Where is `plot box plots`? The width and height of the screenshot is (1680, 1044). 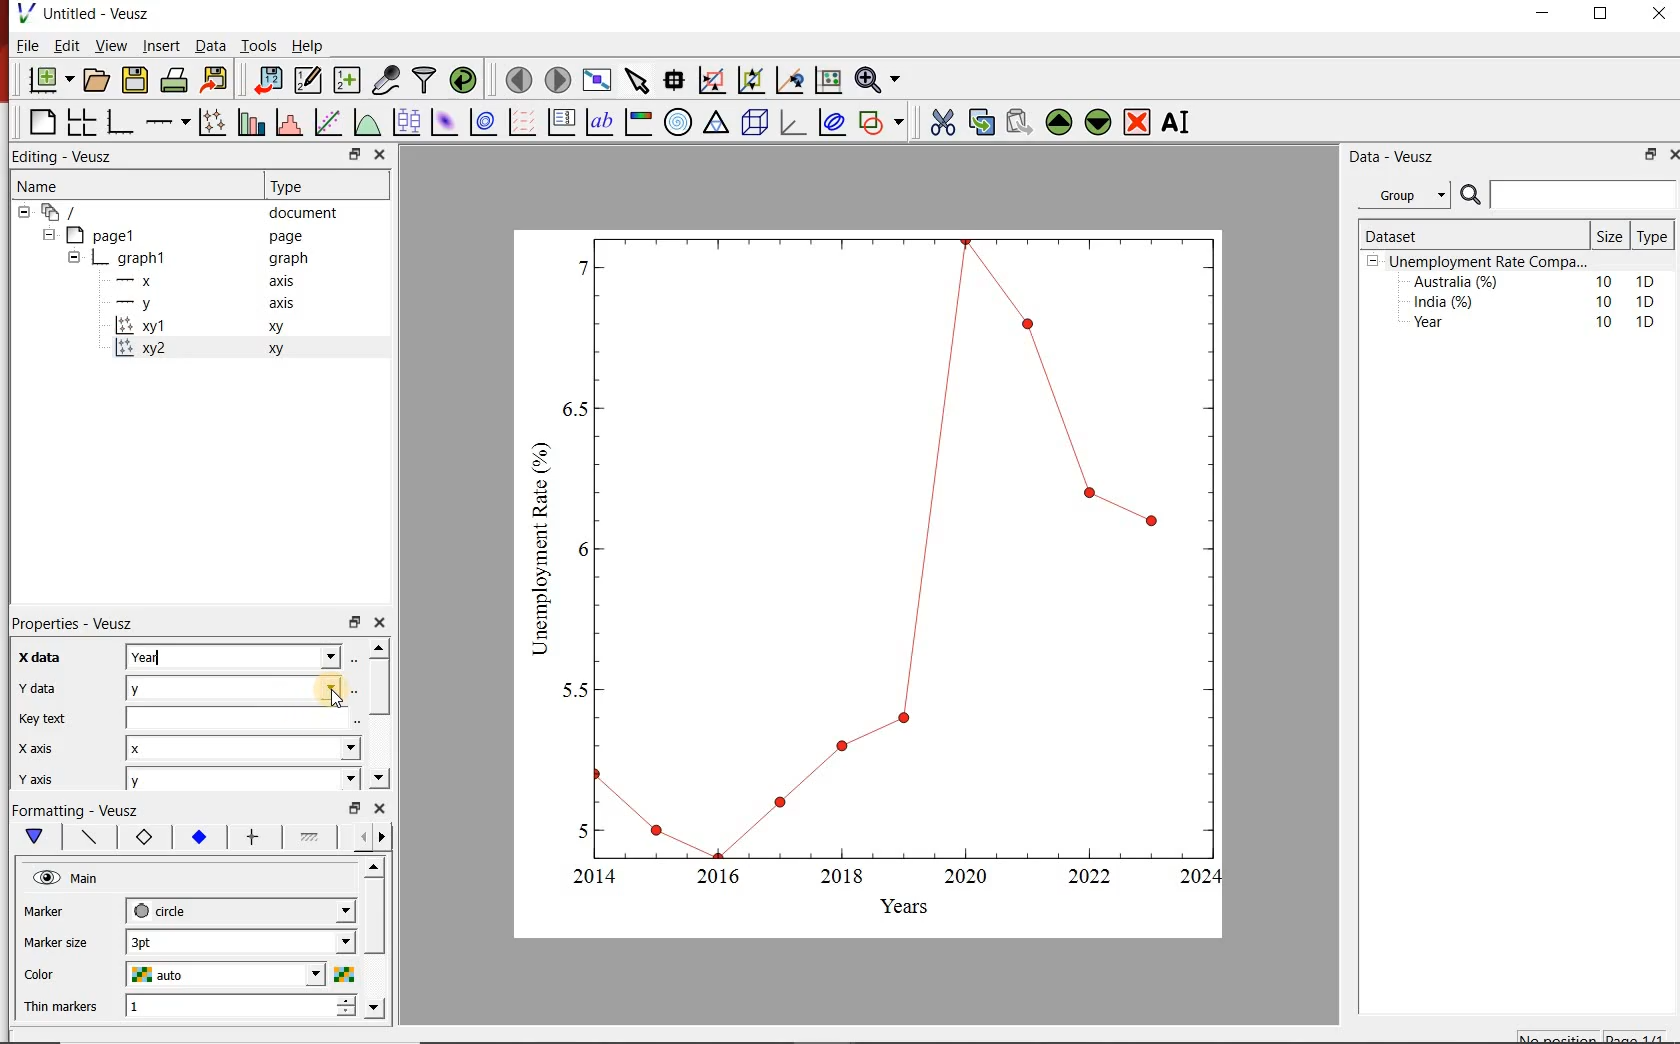 plot box plots is located at coordinates (407, 121).